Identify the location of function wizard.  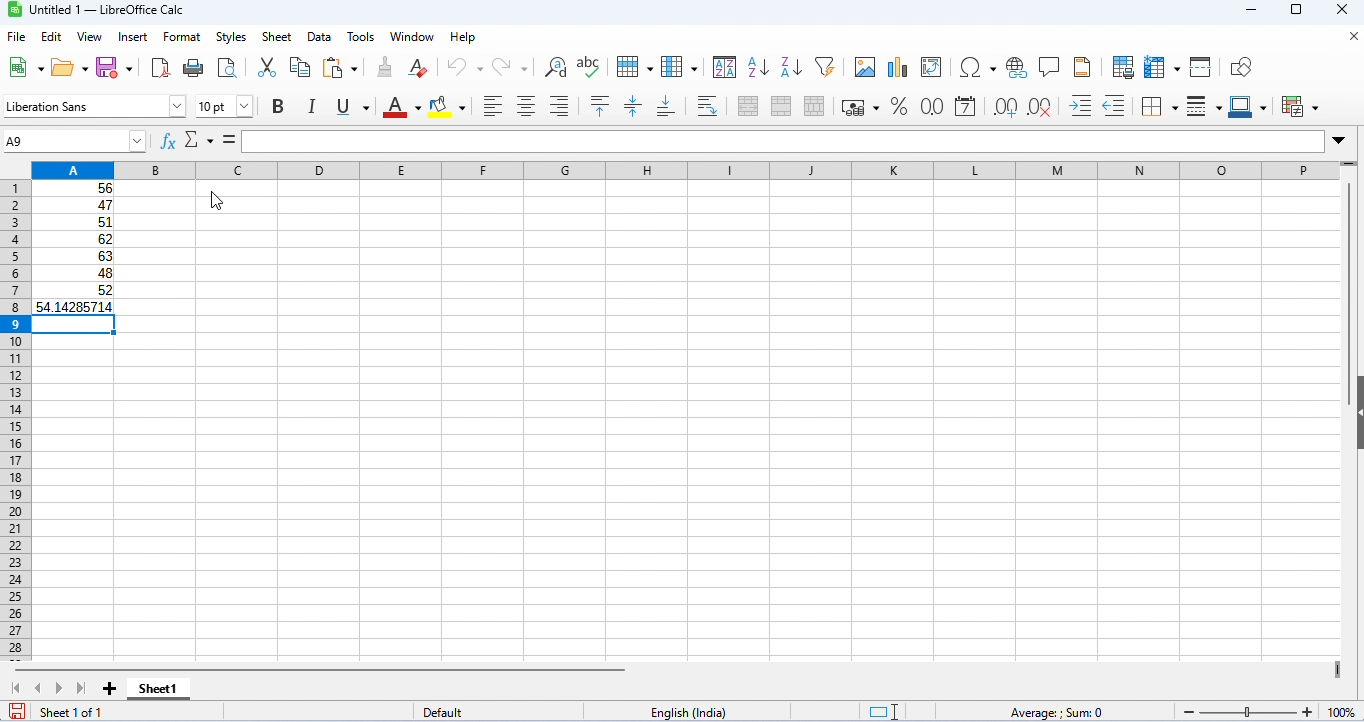
(169, 141).